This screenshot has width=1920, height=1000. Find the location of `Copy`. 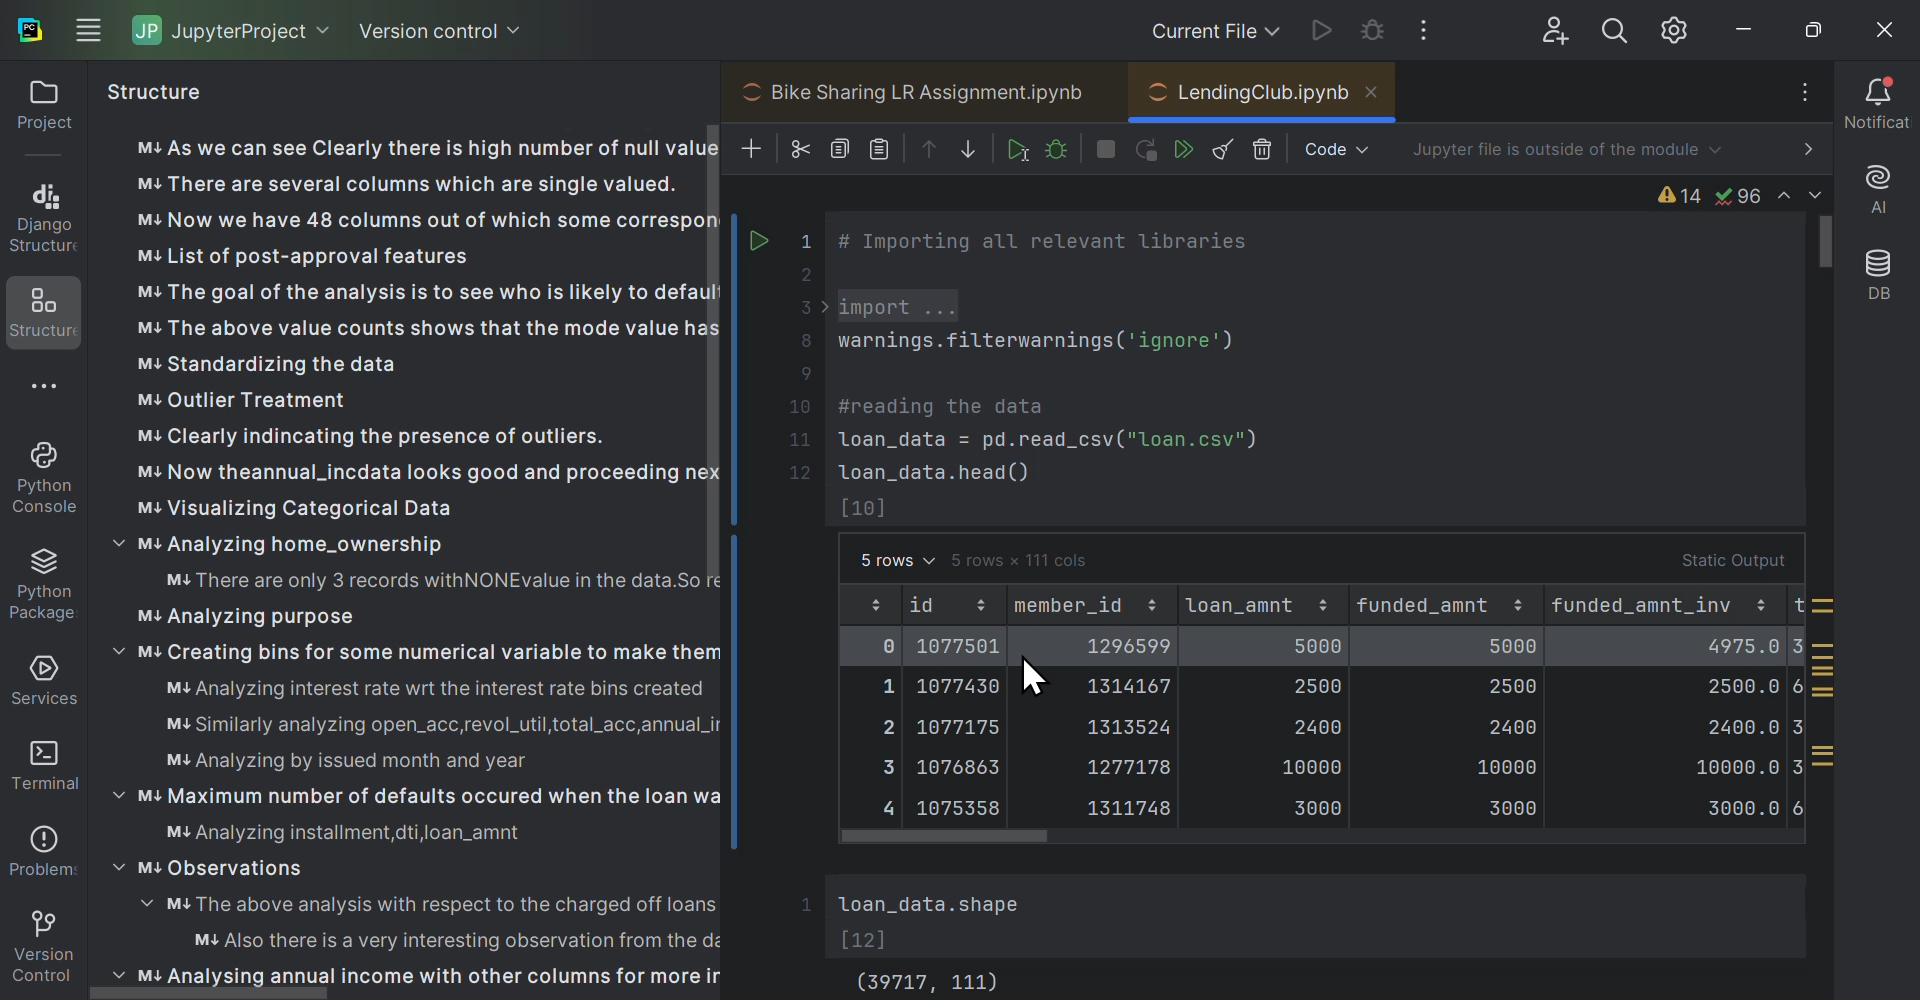

Copy is located at coordinates (841, 151).